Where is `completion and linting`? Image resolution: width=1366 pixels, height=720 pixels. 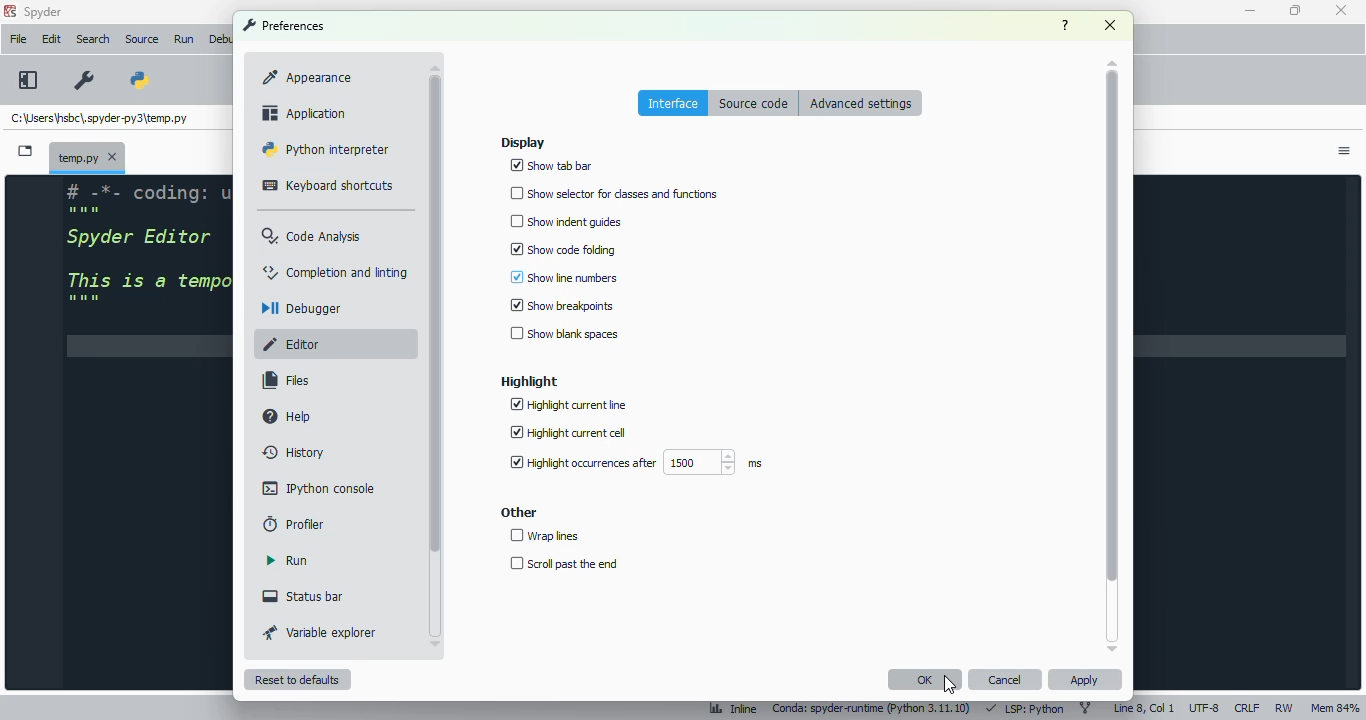
completion and linting is located at coordinates (336, 272).